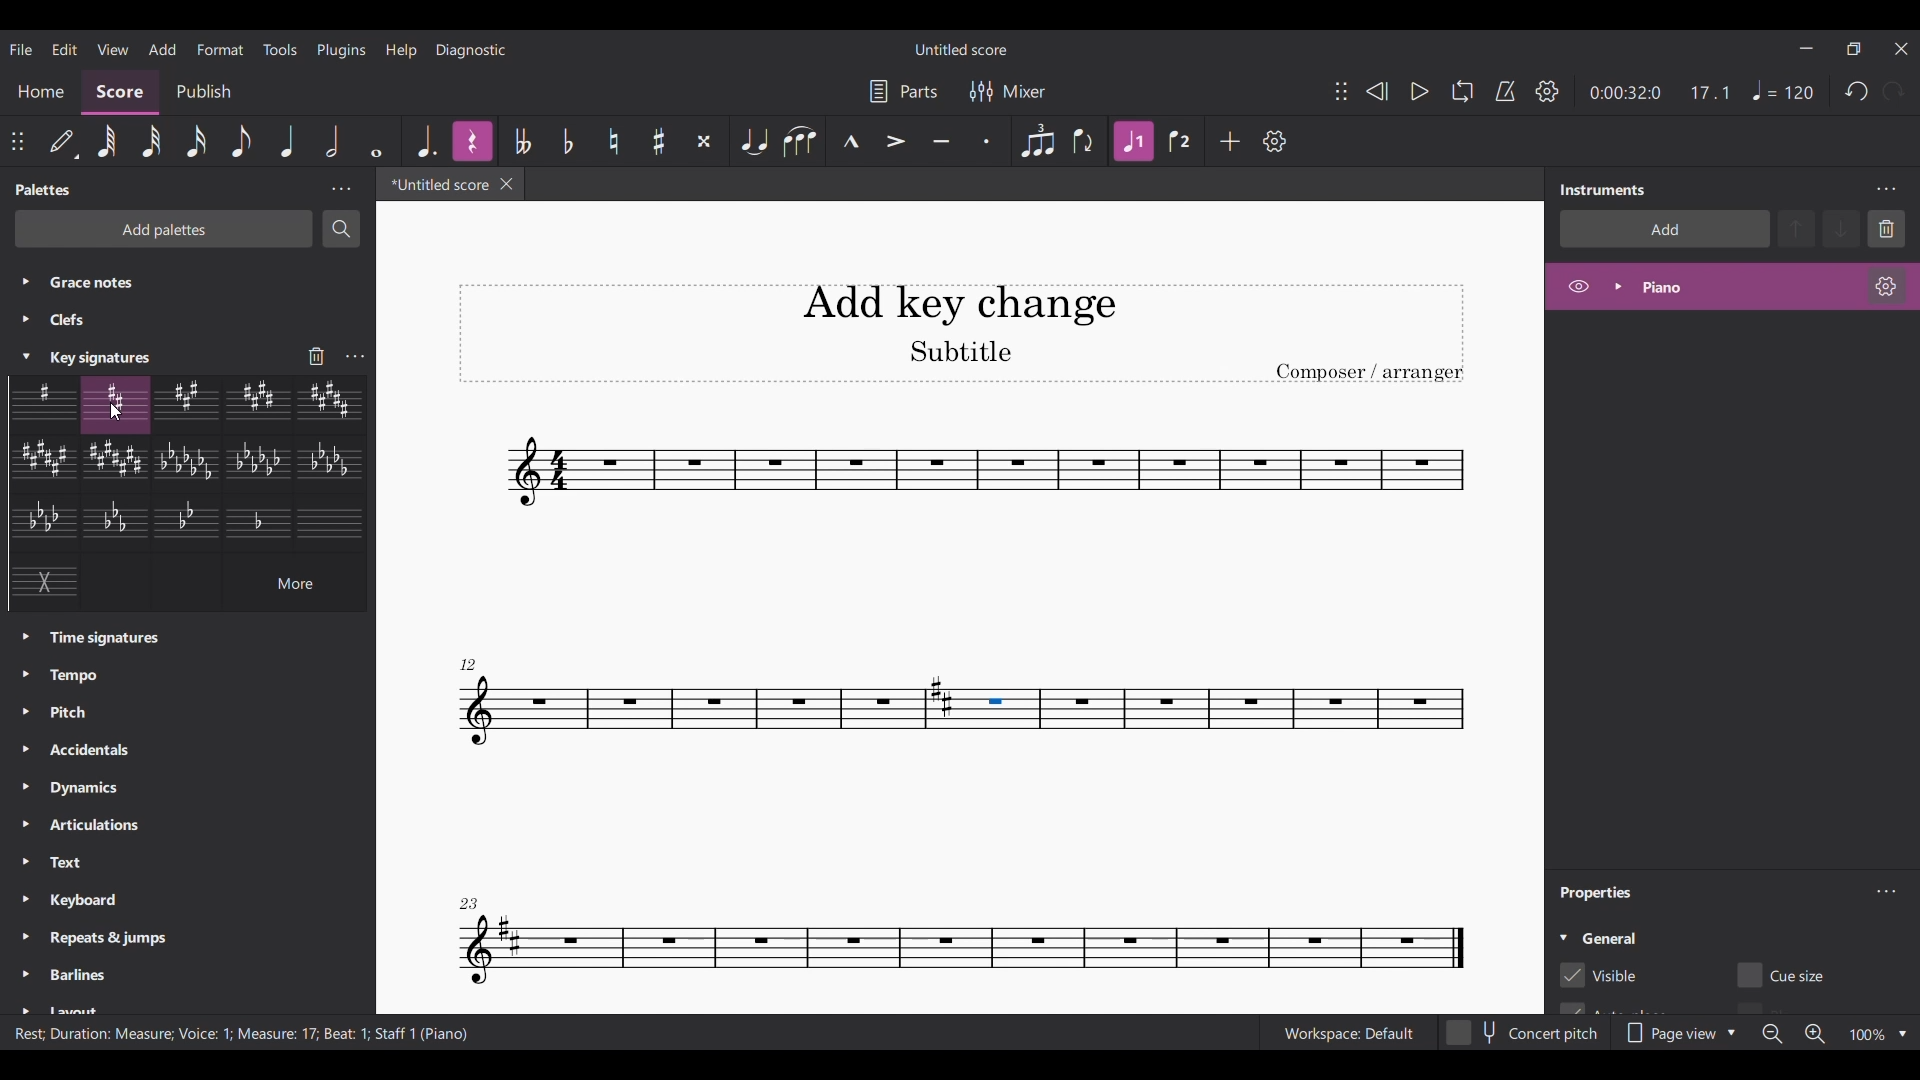 This screenshot has width=1920, height=1080. What do you see at coordinates (506, 183) in the screenshot?
I see `Close current score` at bounding box center [506, 183].